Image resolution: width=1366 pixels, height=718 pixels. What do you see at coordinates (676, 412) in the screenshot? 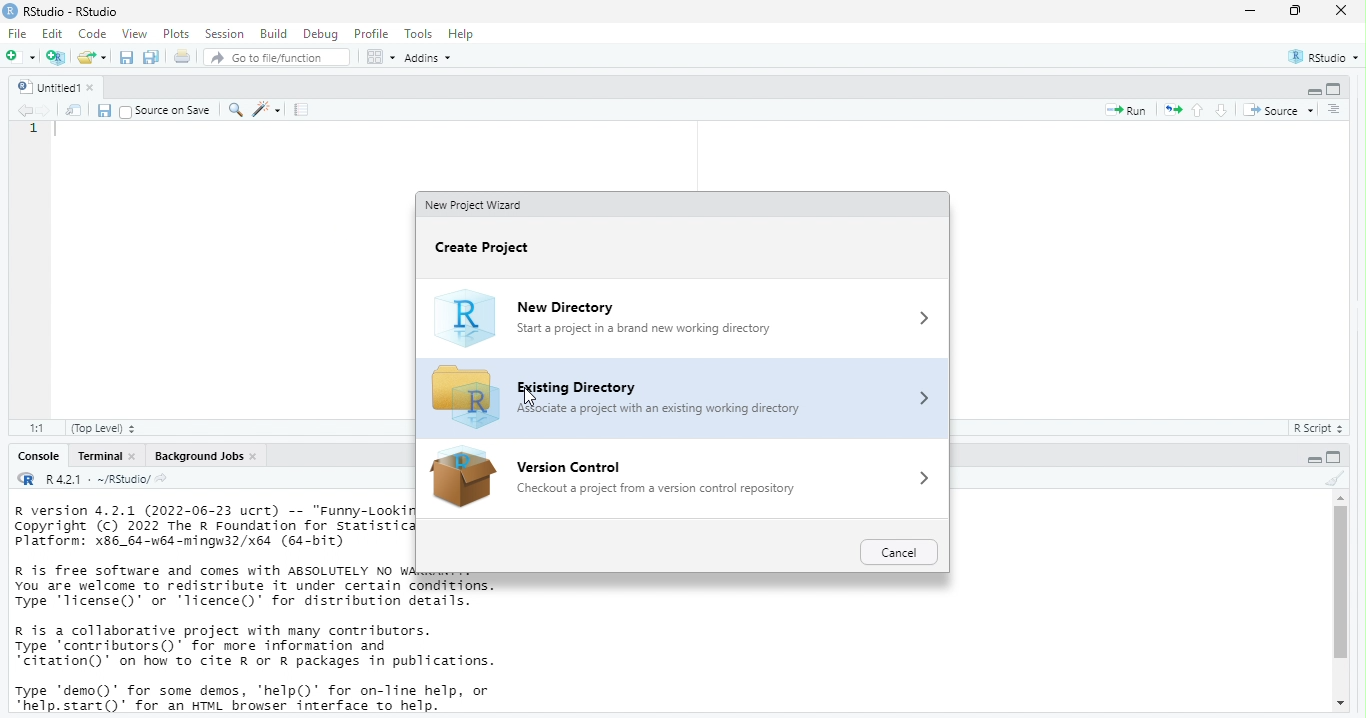
I see `Associate a project with an existing working directory` at bounding box center [676, 412].